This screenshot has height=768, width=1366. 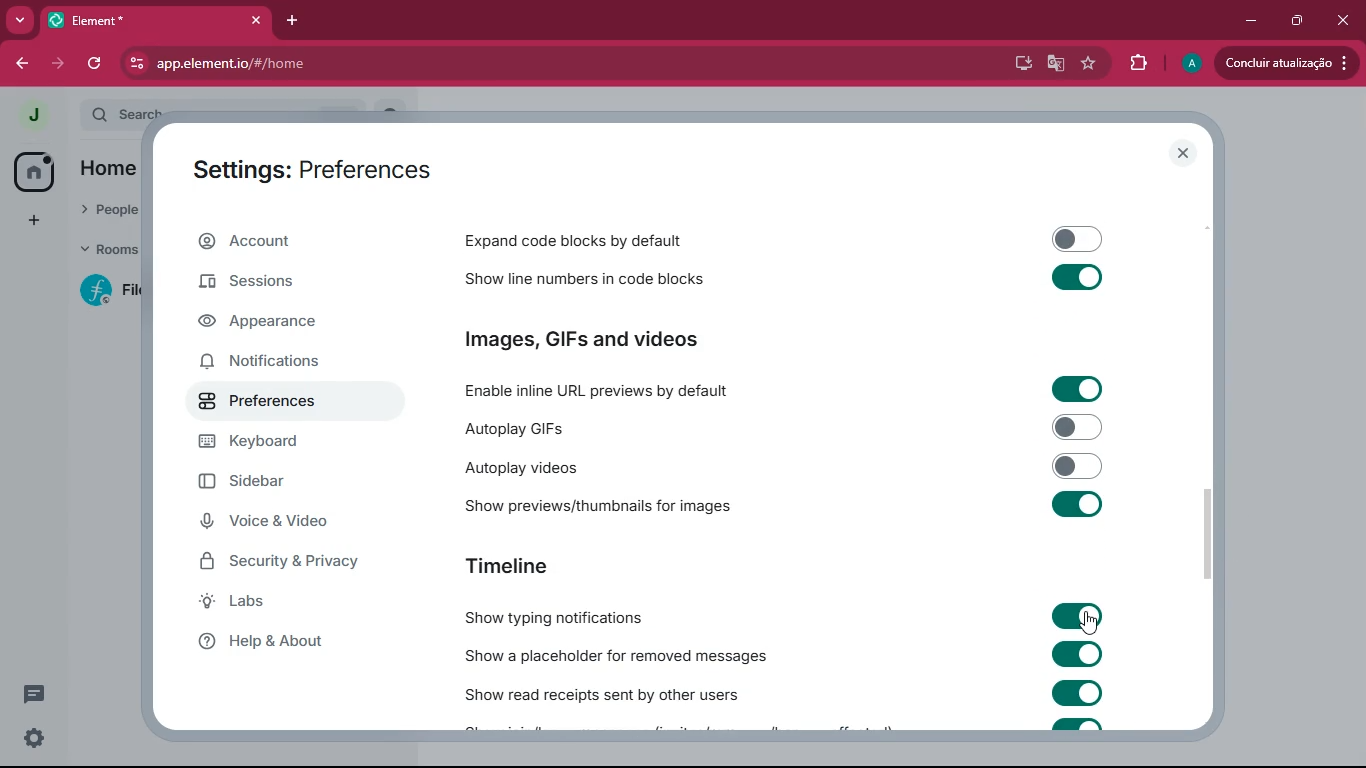 What do you see at coordinates (1209, 537) in the screenshot?
I see `vertical scrollbar` at bounding box center [1209, 537].